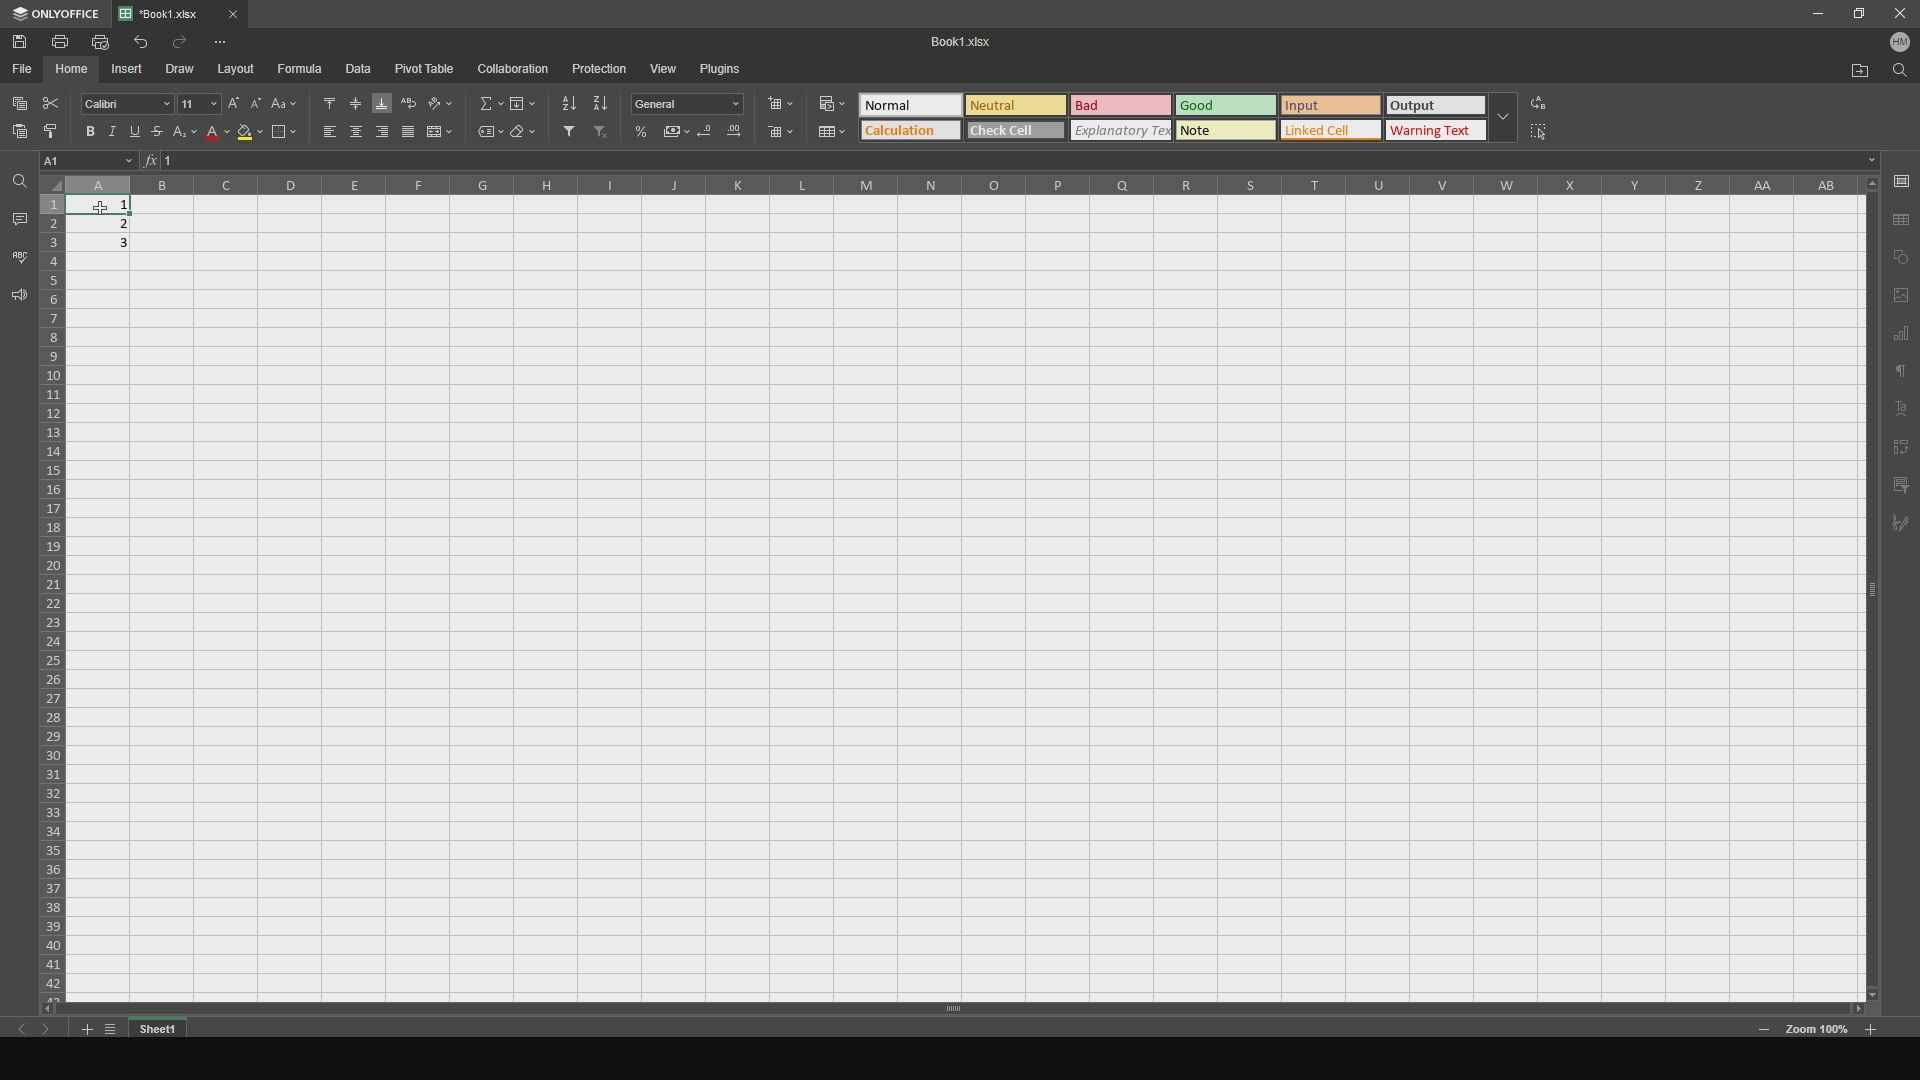  What do you see at coordinates (786, 102) in the screenshot?
I see `insert cells` at bounding box center [786, 102].